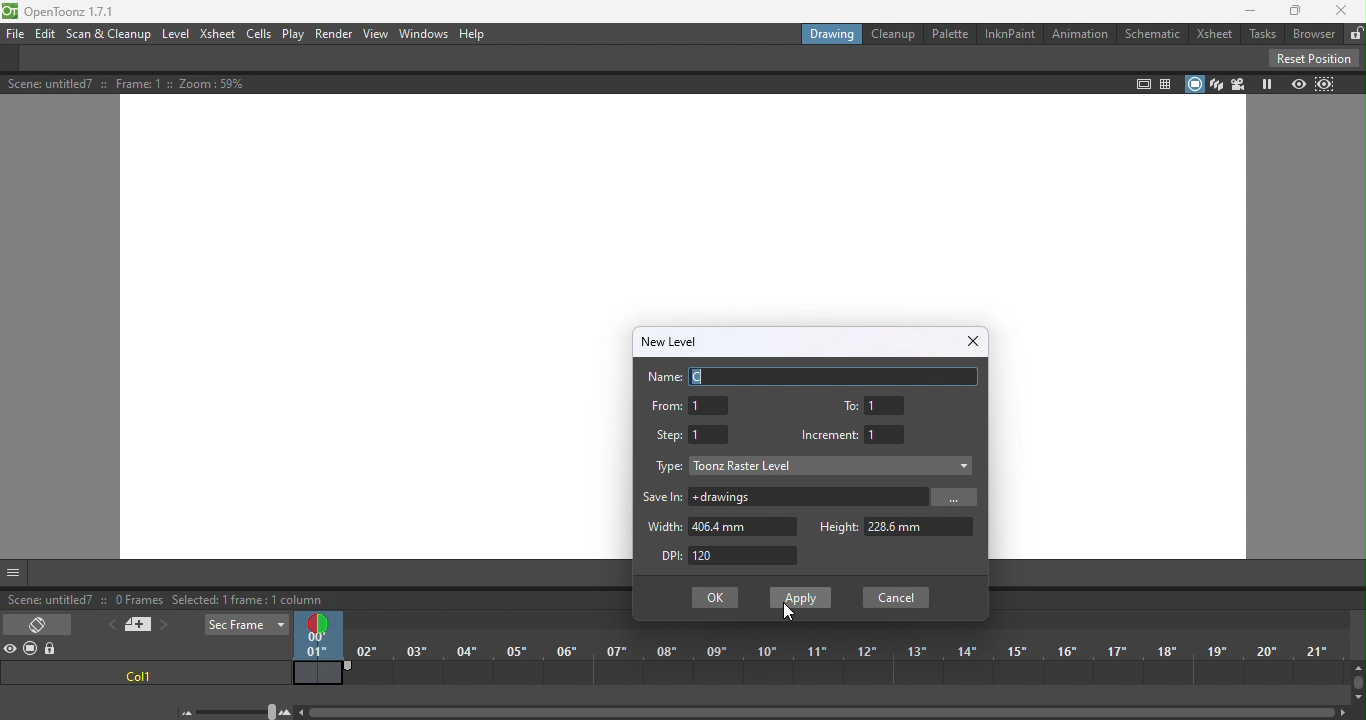  What do you see at coordinates (1193, 84) in the screenshot?
I see `Camera stand view` at bounding box center [1193, 84].